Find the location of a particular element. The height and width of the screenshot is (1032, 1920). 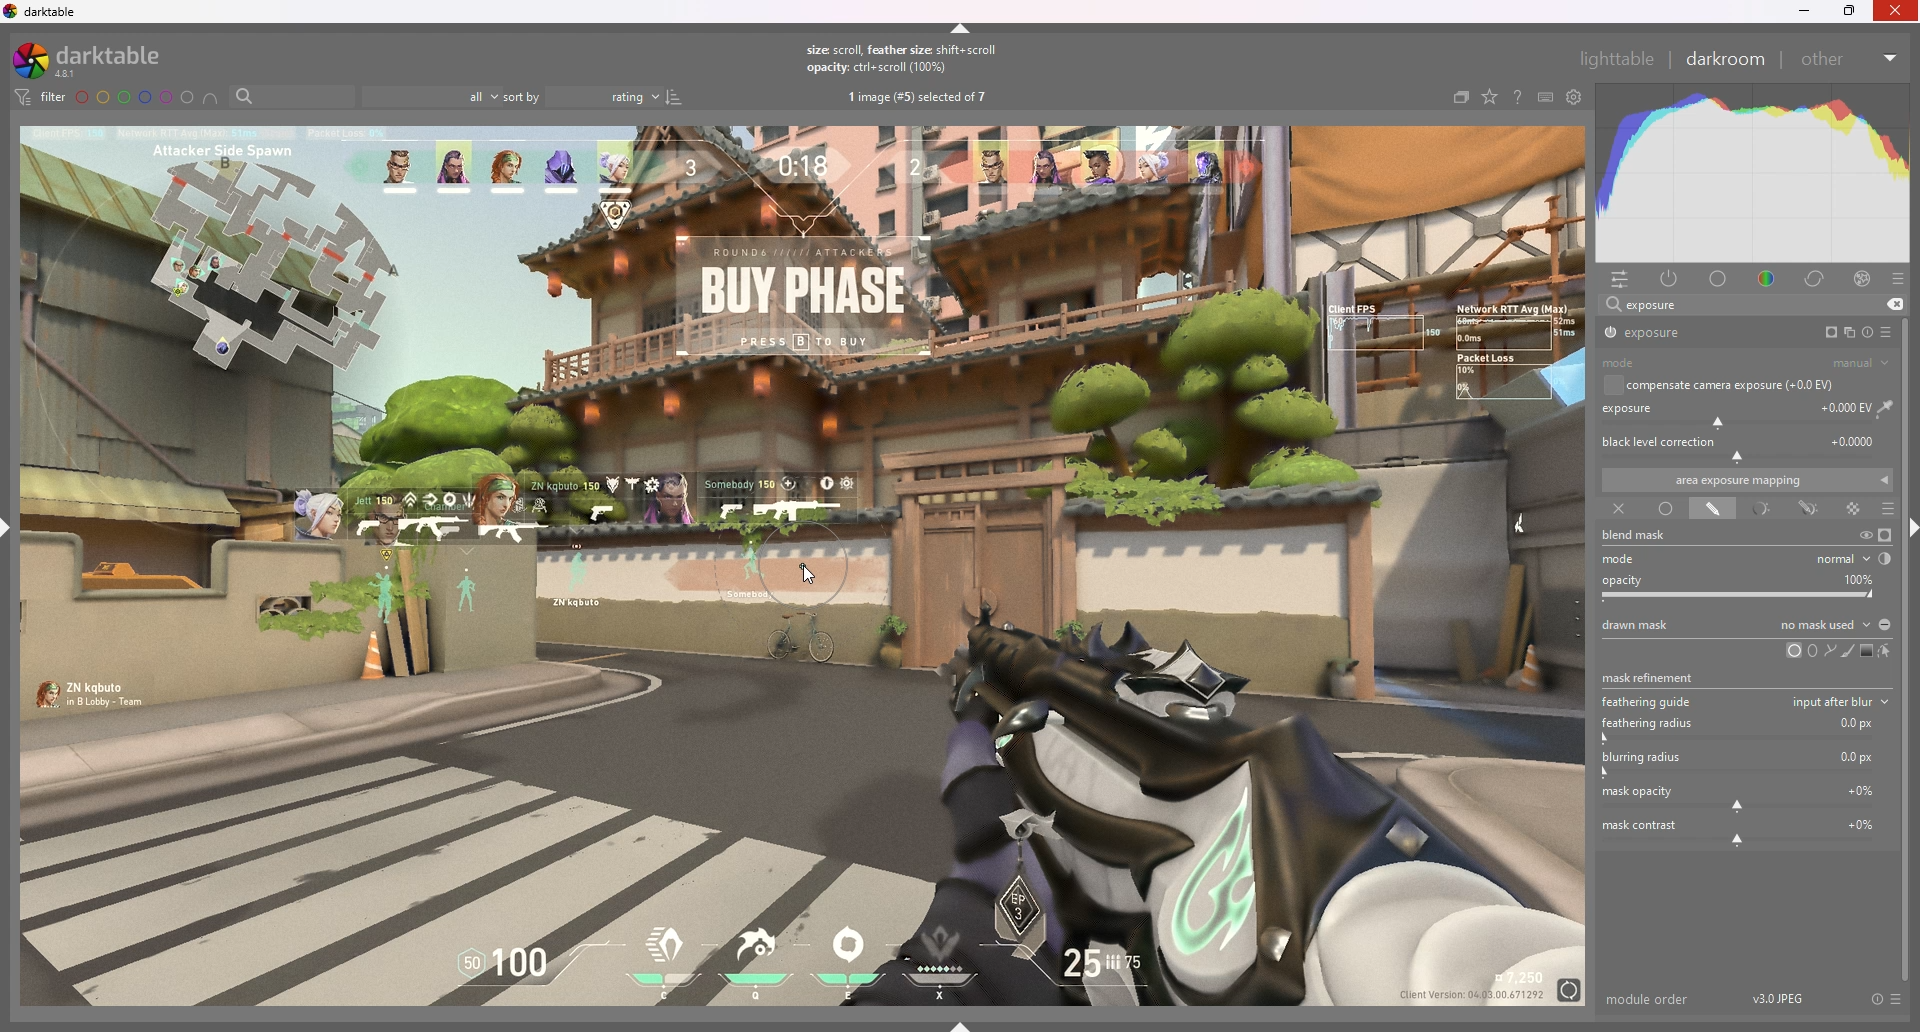

ellipse is located at coordinates (1813, 650).